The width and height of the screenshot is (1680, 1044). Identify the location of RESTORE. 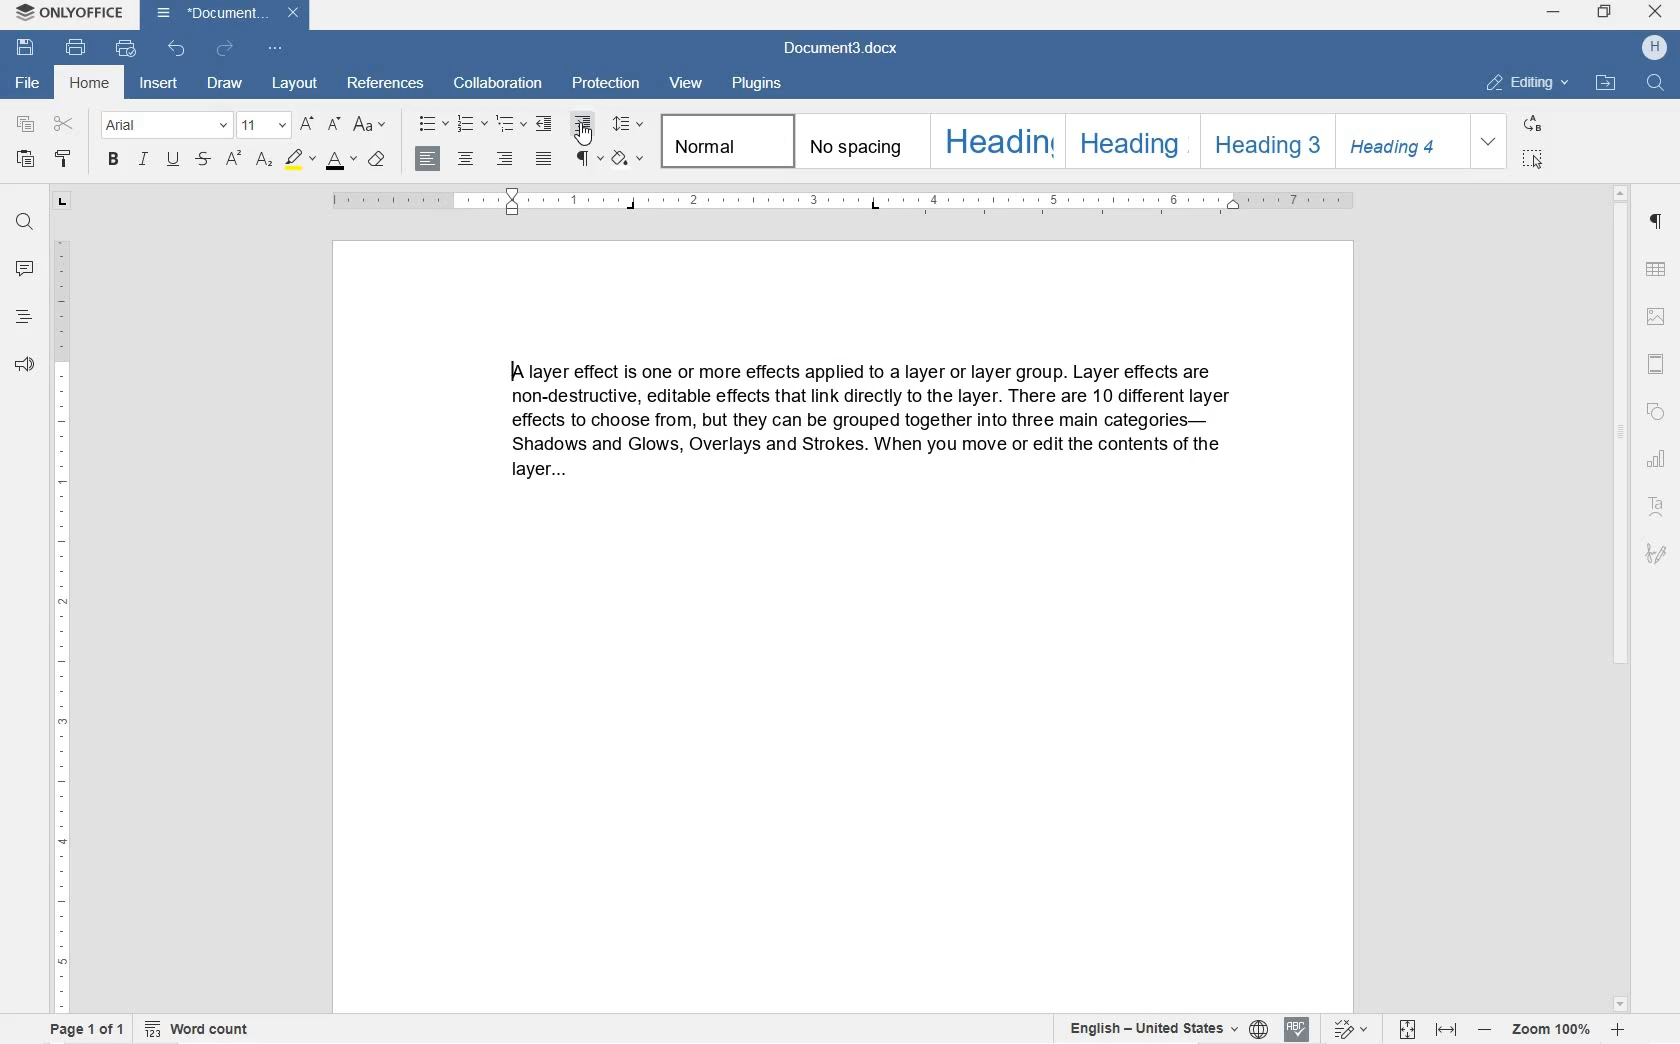
(1604, 12).